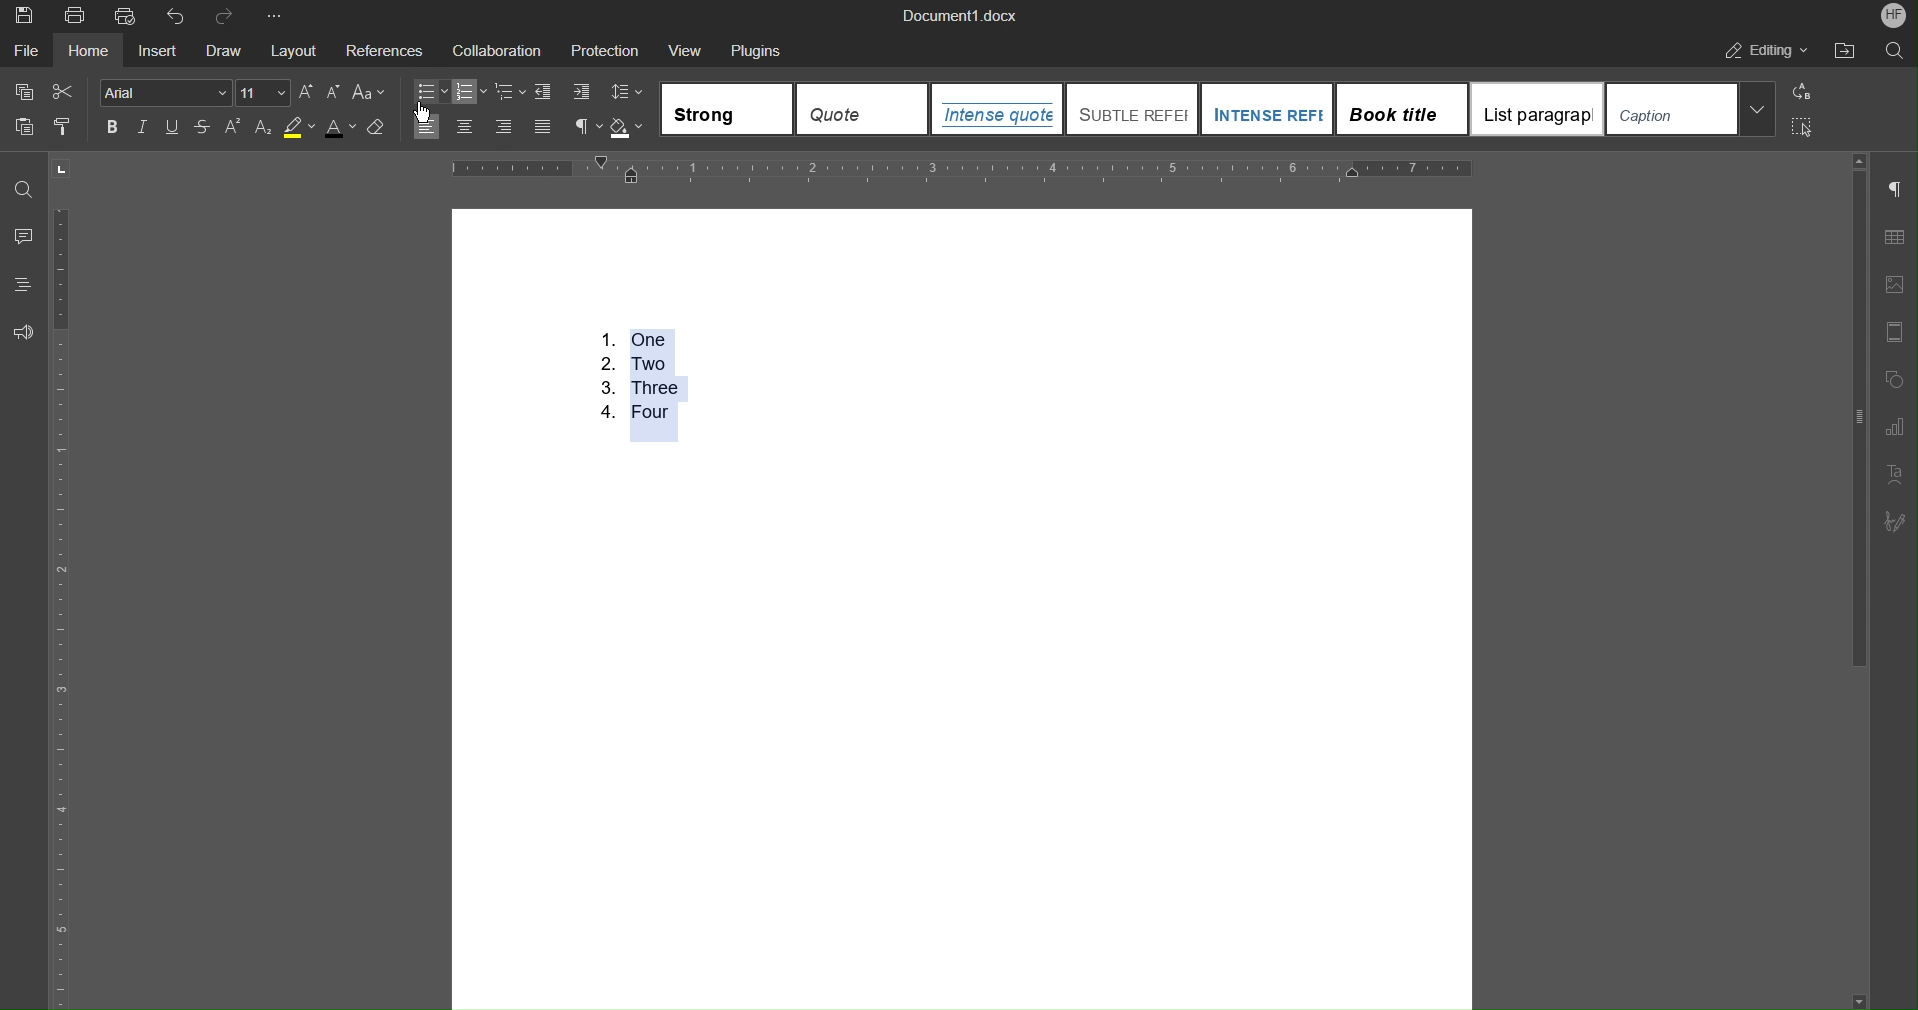 Image resolution: width=1918 pixels, height=1010 pixels. Describe the element at coordinates (141, 128) in the screenshot. I see `Italics` at that location.